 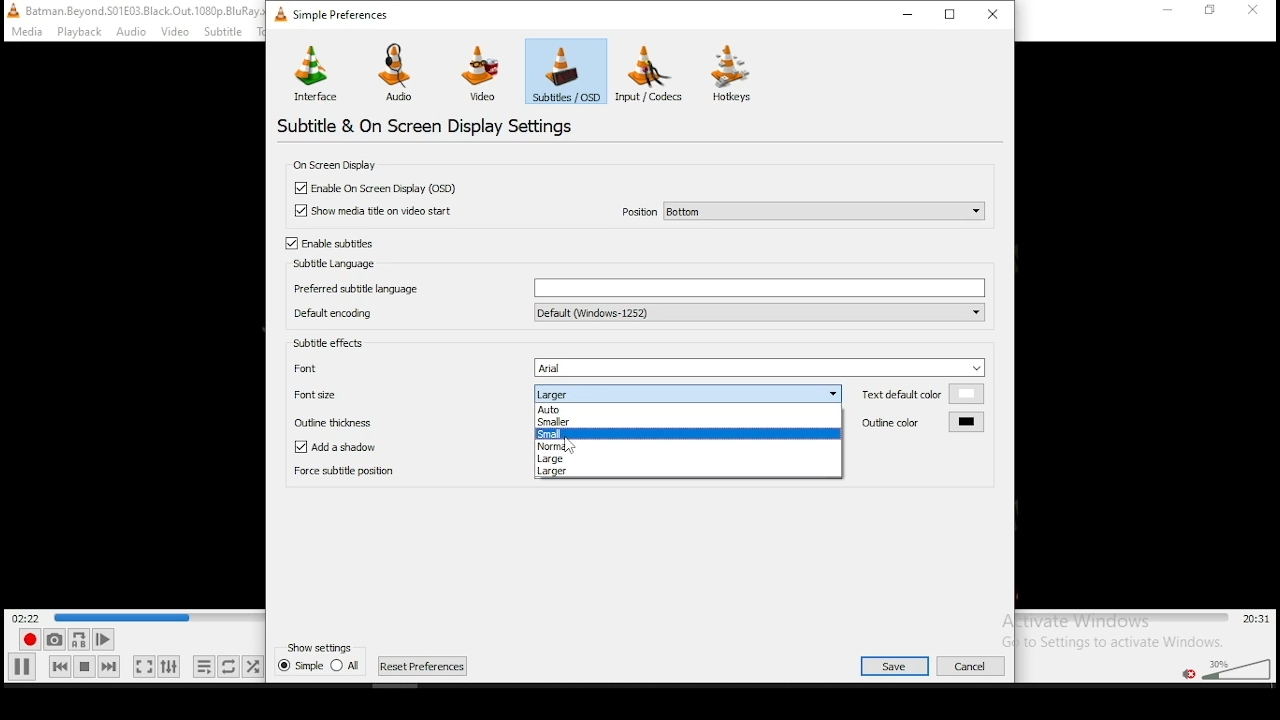 What do you see at coordinates (690, 433) in the screenshot?
I see `small` at bounding box center [690, 433].